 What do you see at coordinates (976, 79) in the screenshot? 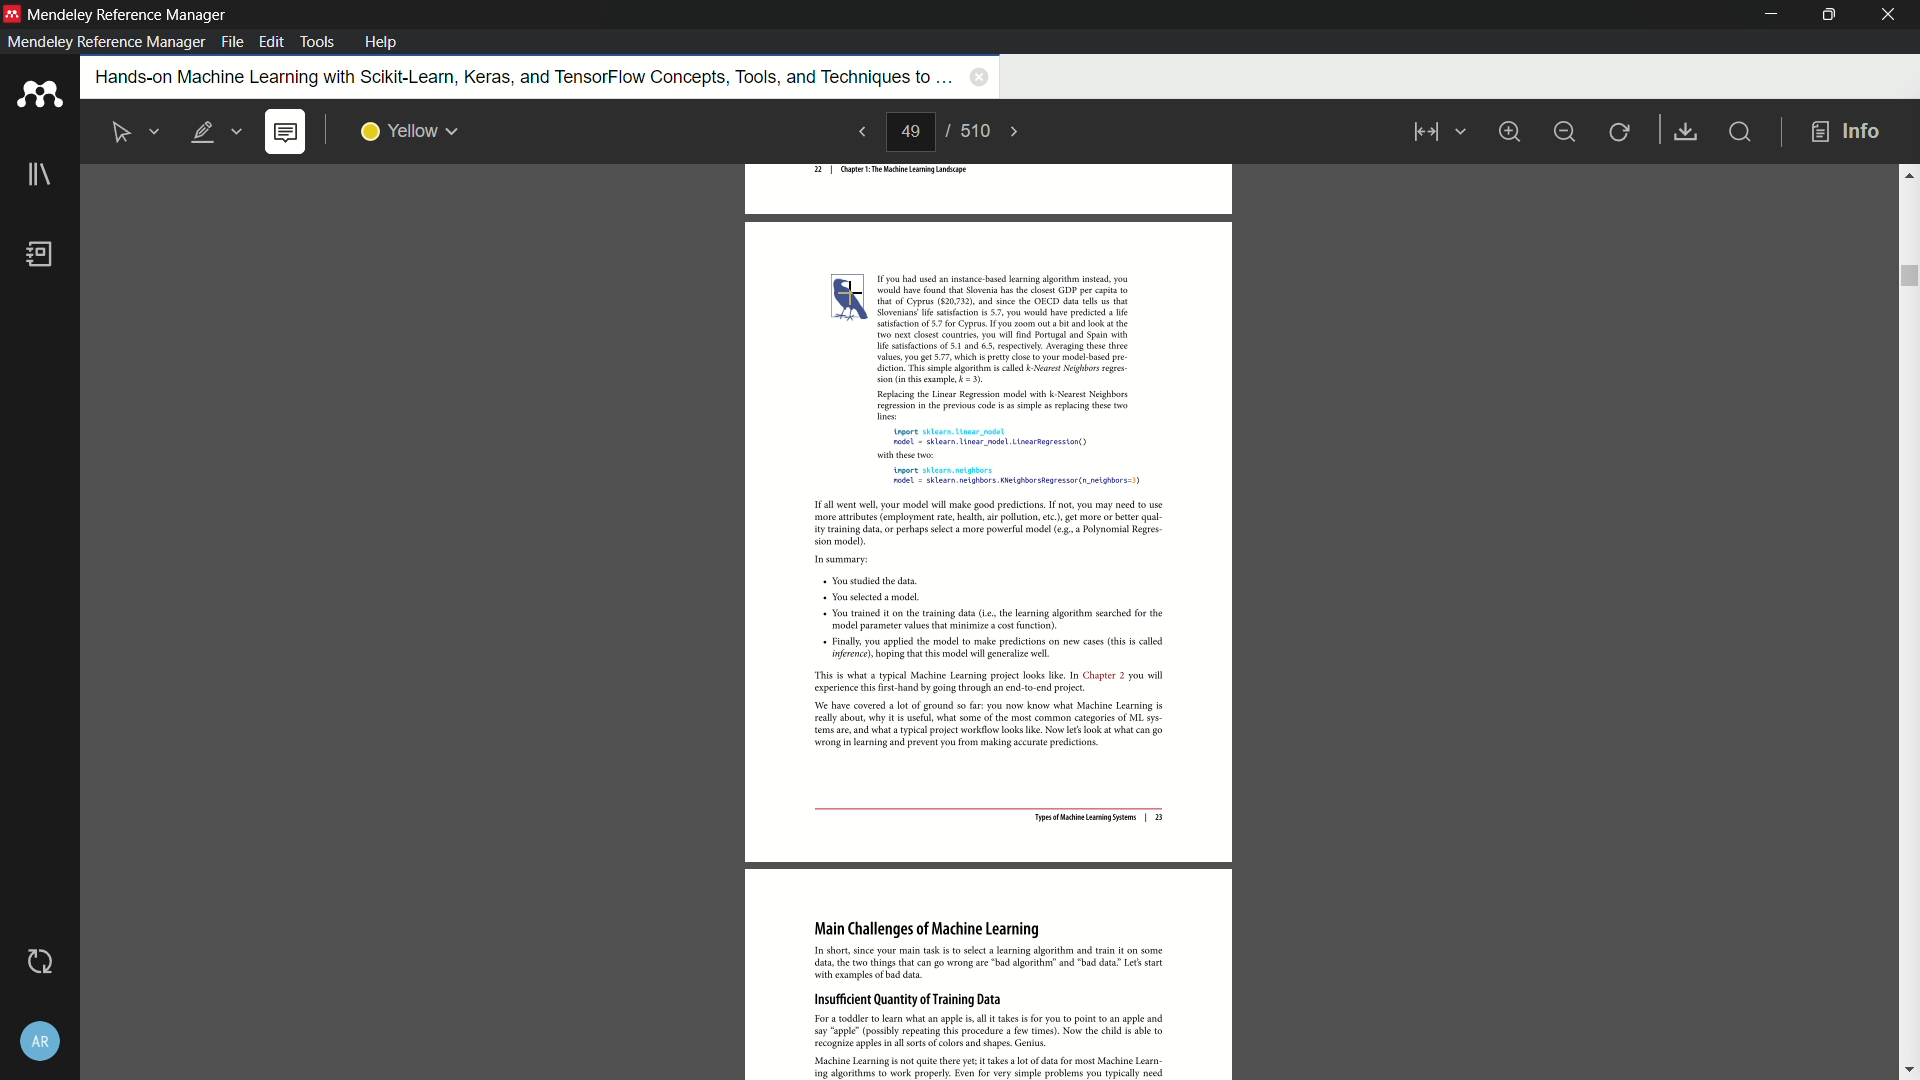
I see `close book` at bounding box center [976, 79].